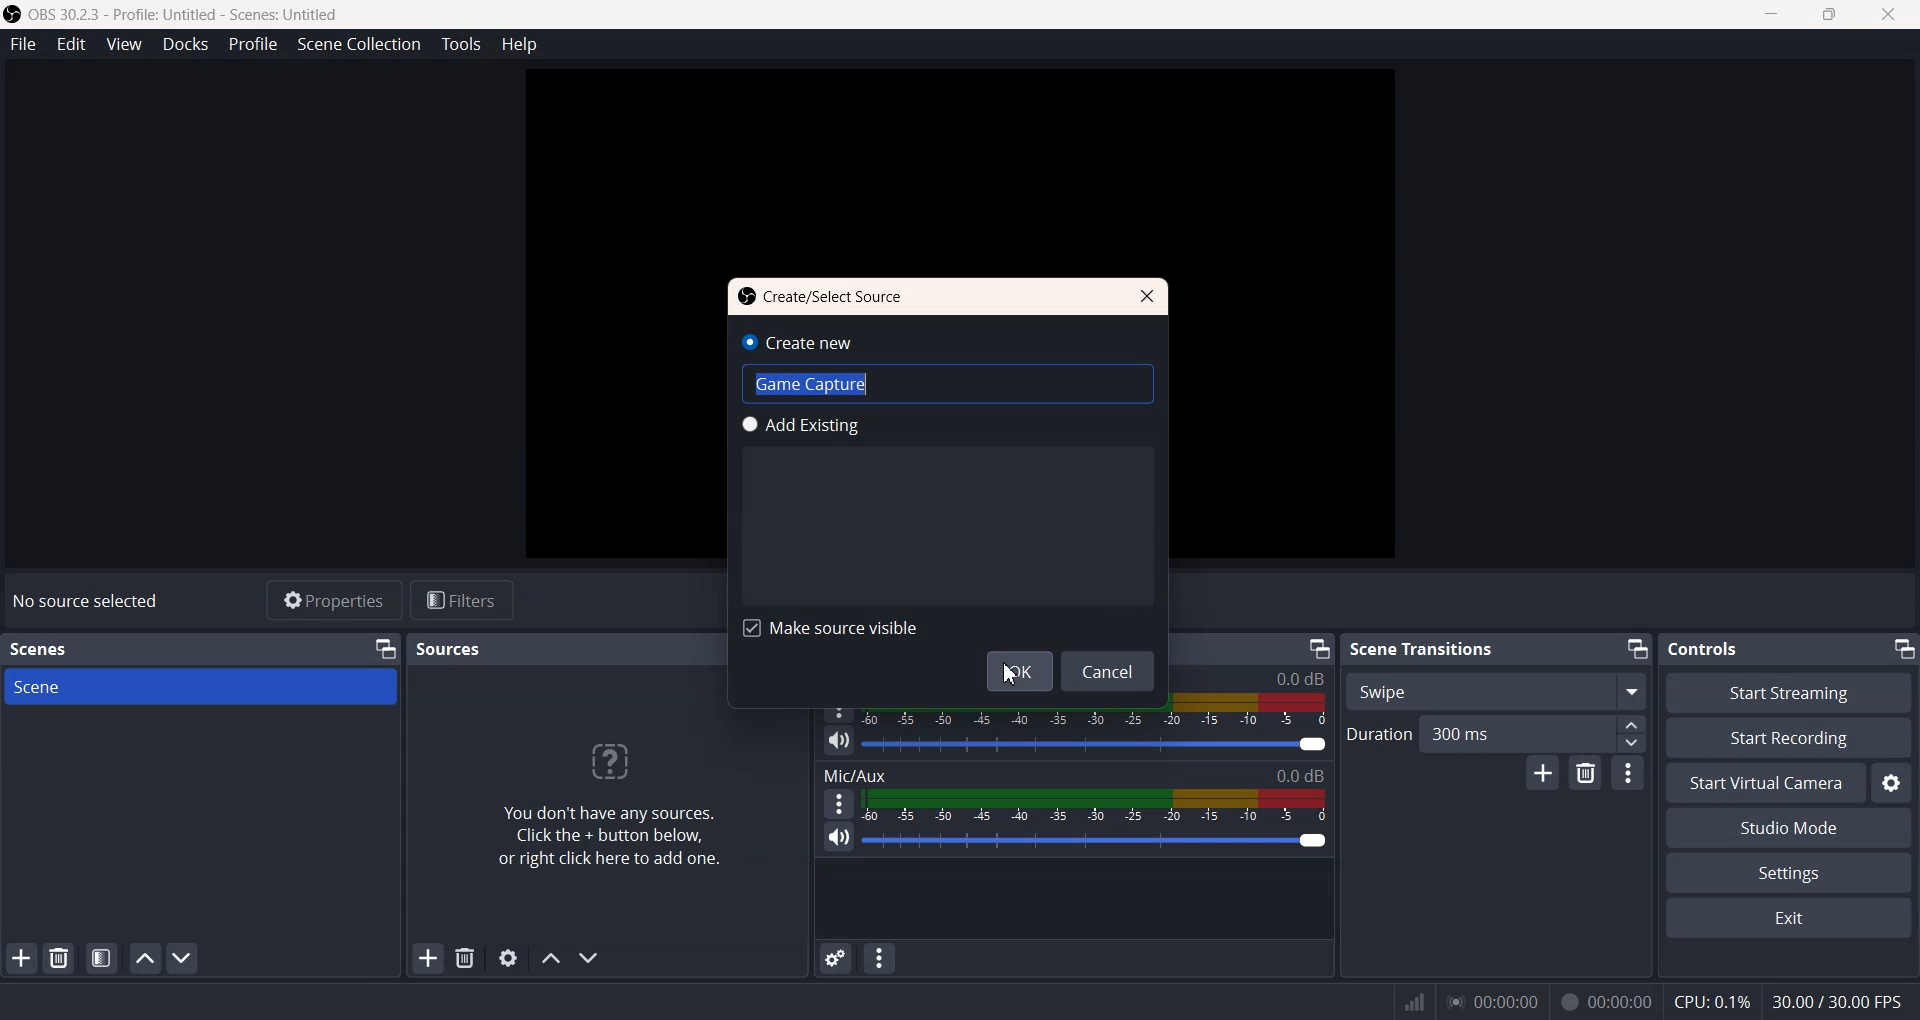  Describe the element at coordinates (427, 960) in the screenshot. I see `Add Sources` at that location.